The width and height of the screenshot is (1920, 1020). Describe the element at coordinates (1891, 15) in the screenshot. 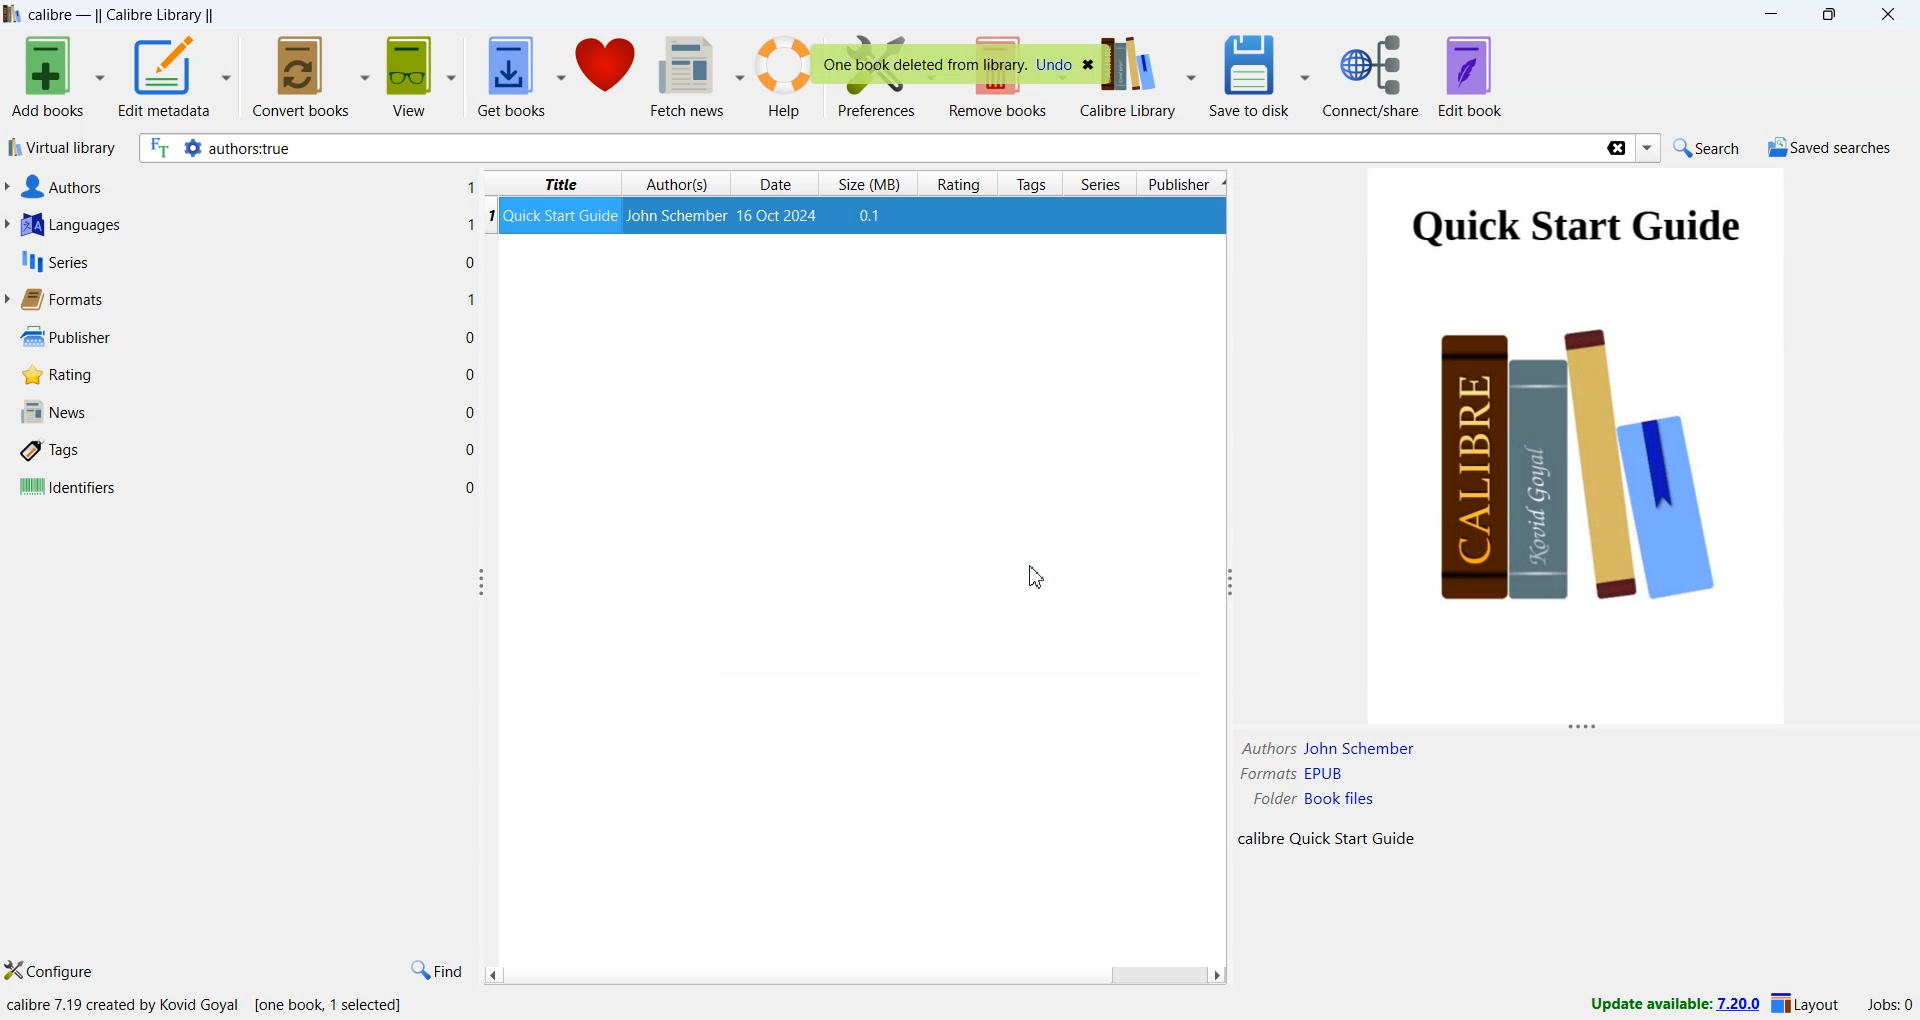

I see `close app` at that location.